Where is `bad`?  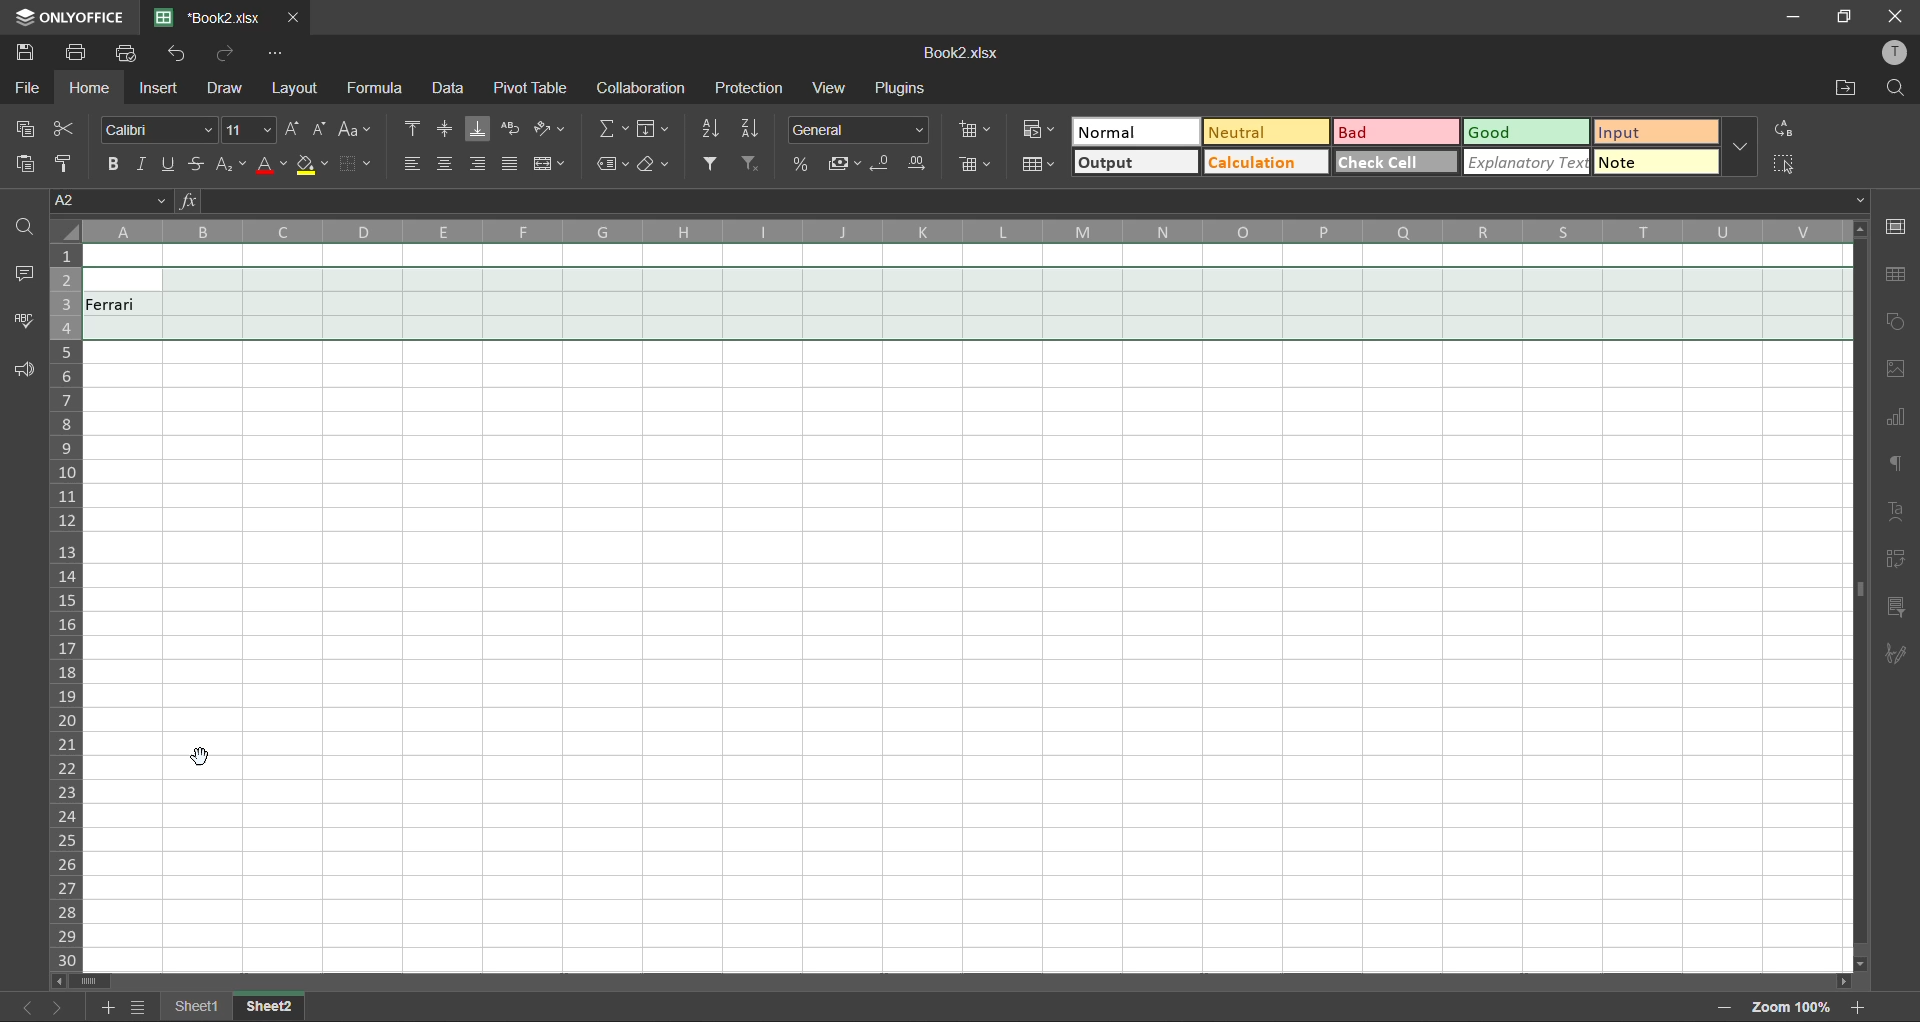
bad is located at coordinates (1395, 130).